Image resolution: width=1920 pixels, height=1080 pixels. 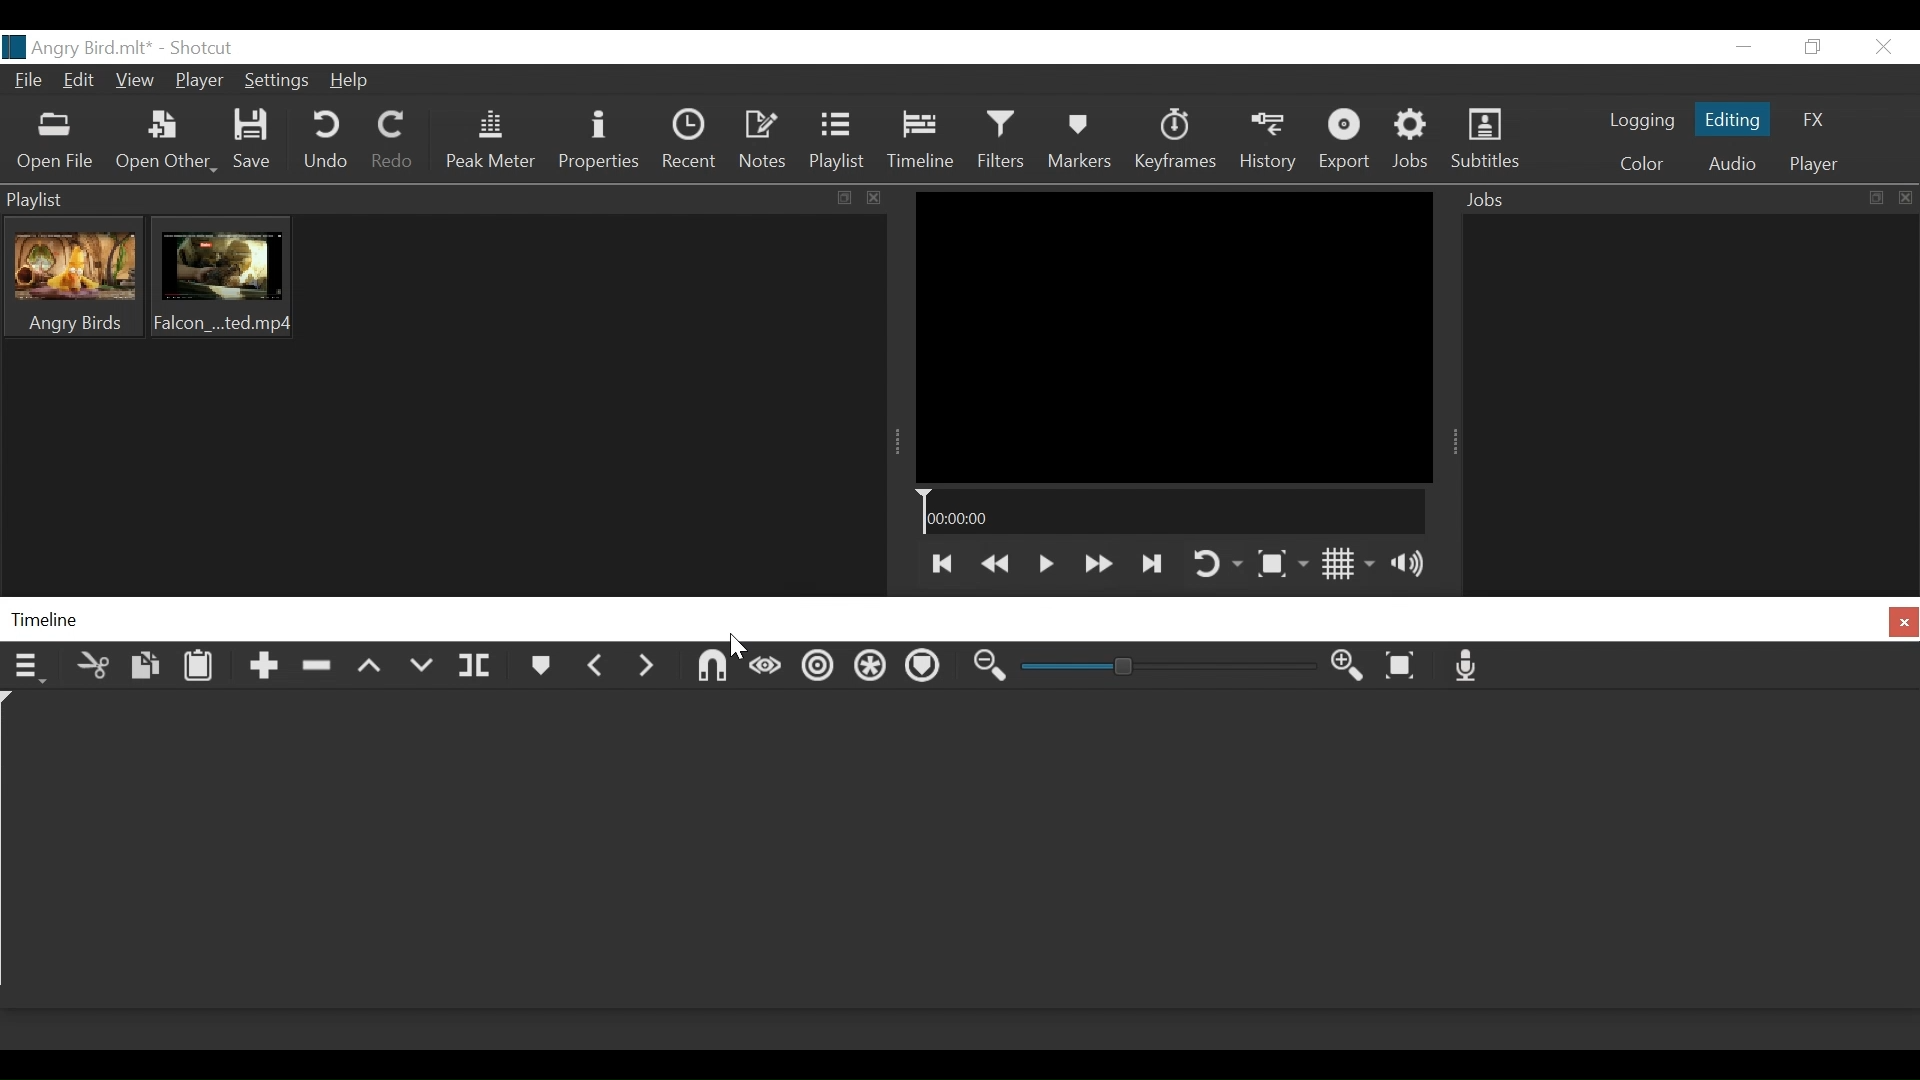 I want to click on Skip to te previous point, so click(x=940, y=564).